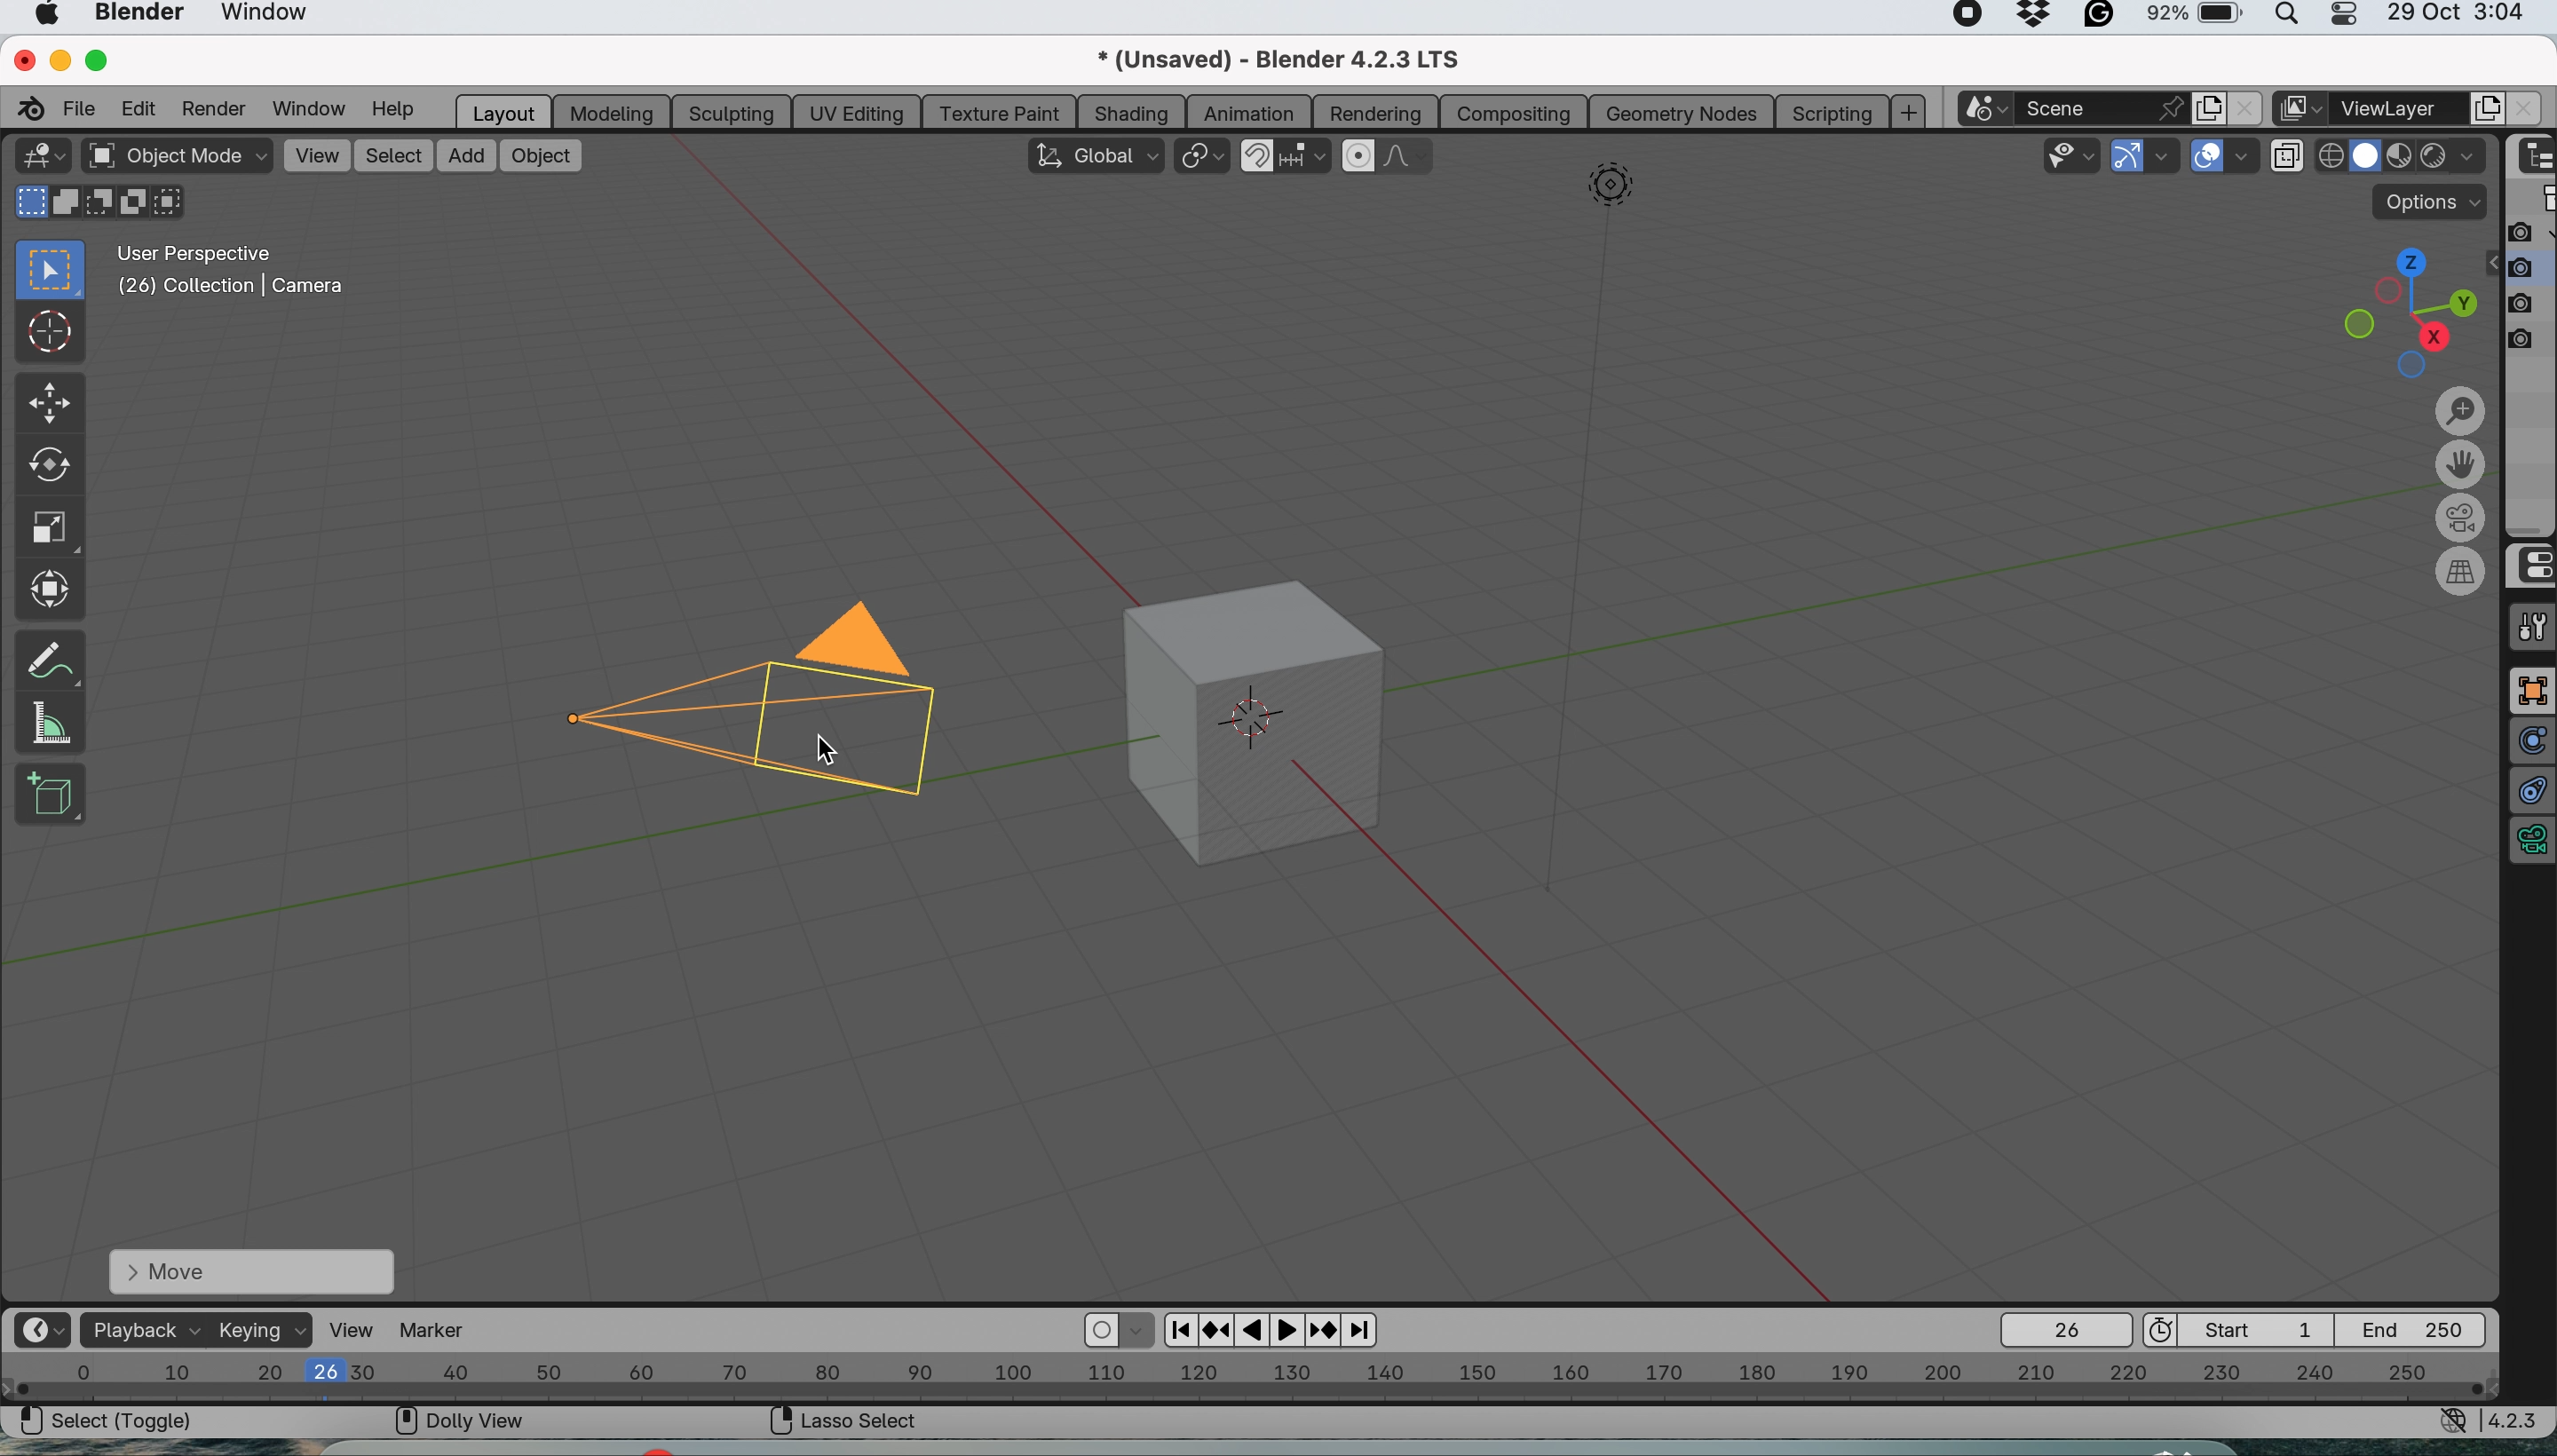 The width and height of the screenshot is (2557, 1456). Describe the element at coordinates (1911, 112) in the screenshot. I see `add workspace` at that location.